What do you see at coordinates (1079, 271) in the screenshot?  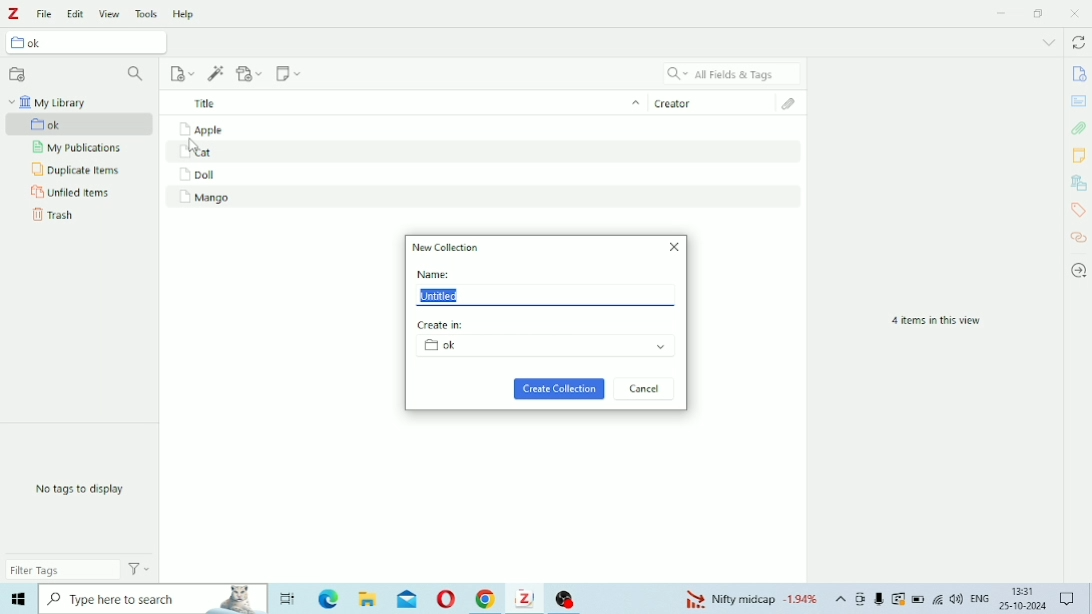 I see `Locate` at bounding box center [1079, 271].